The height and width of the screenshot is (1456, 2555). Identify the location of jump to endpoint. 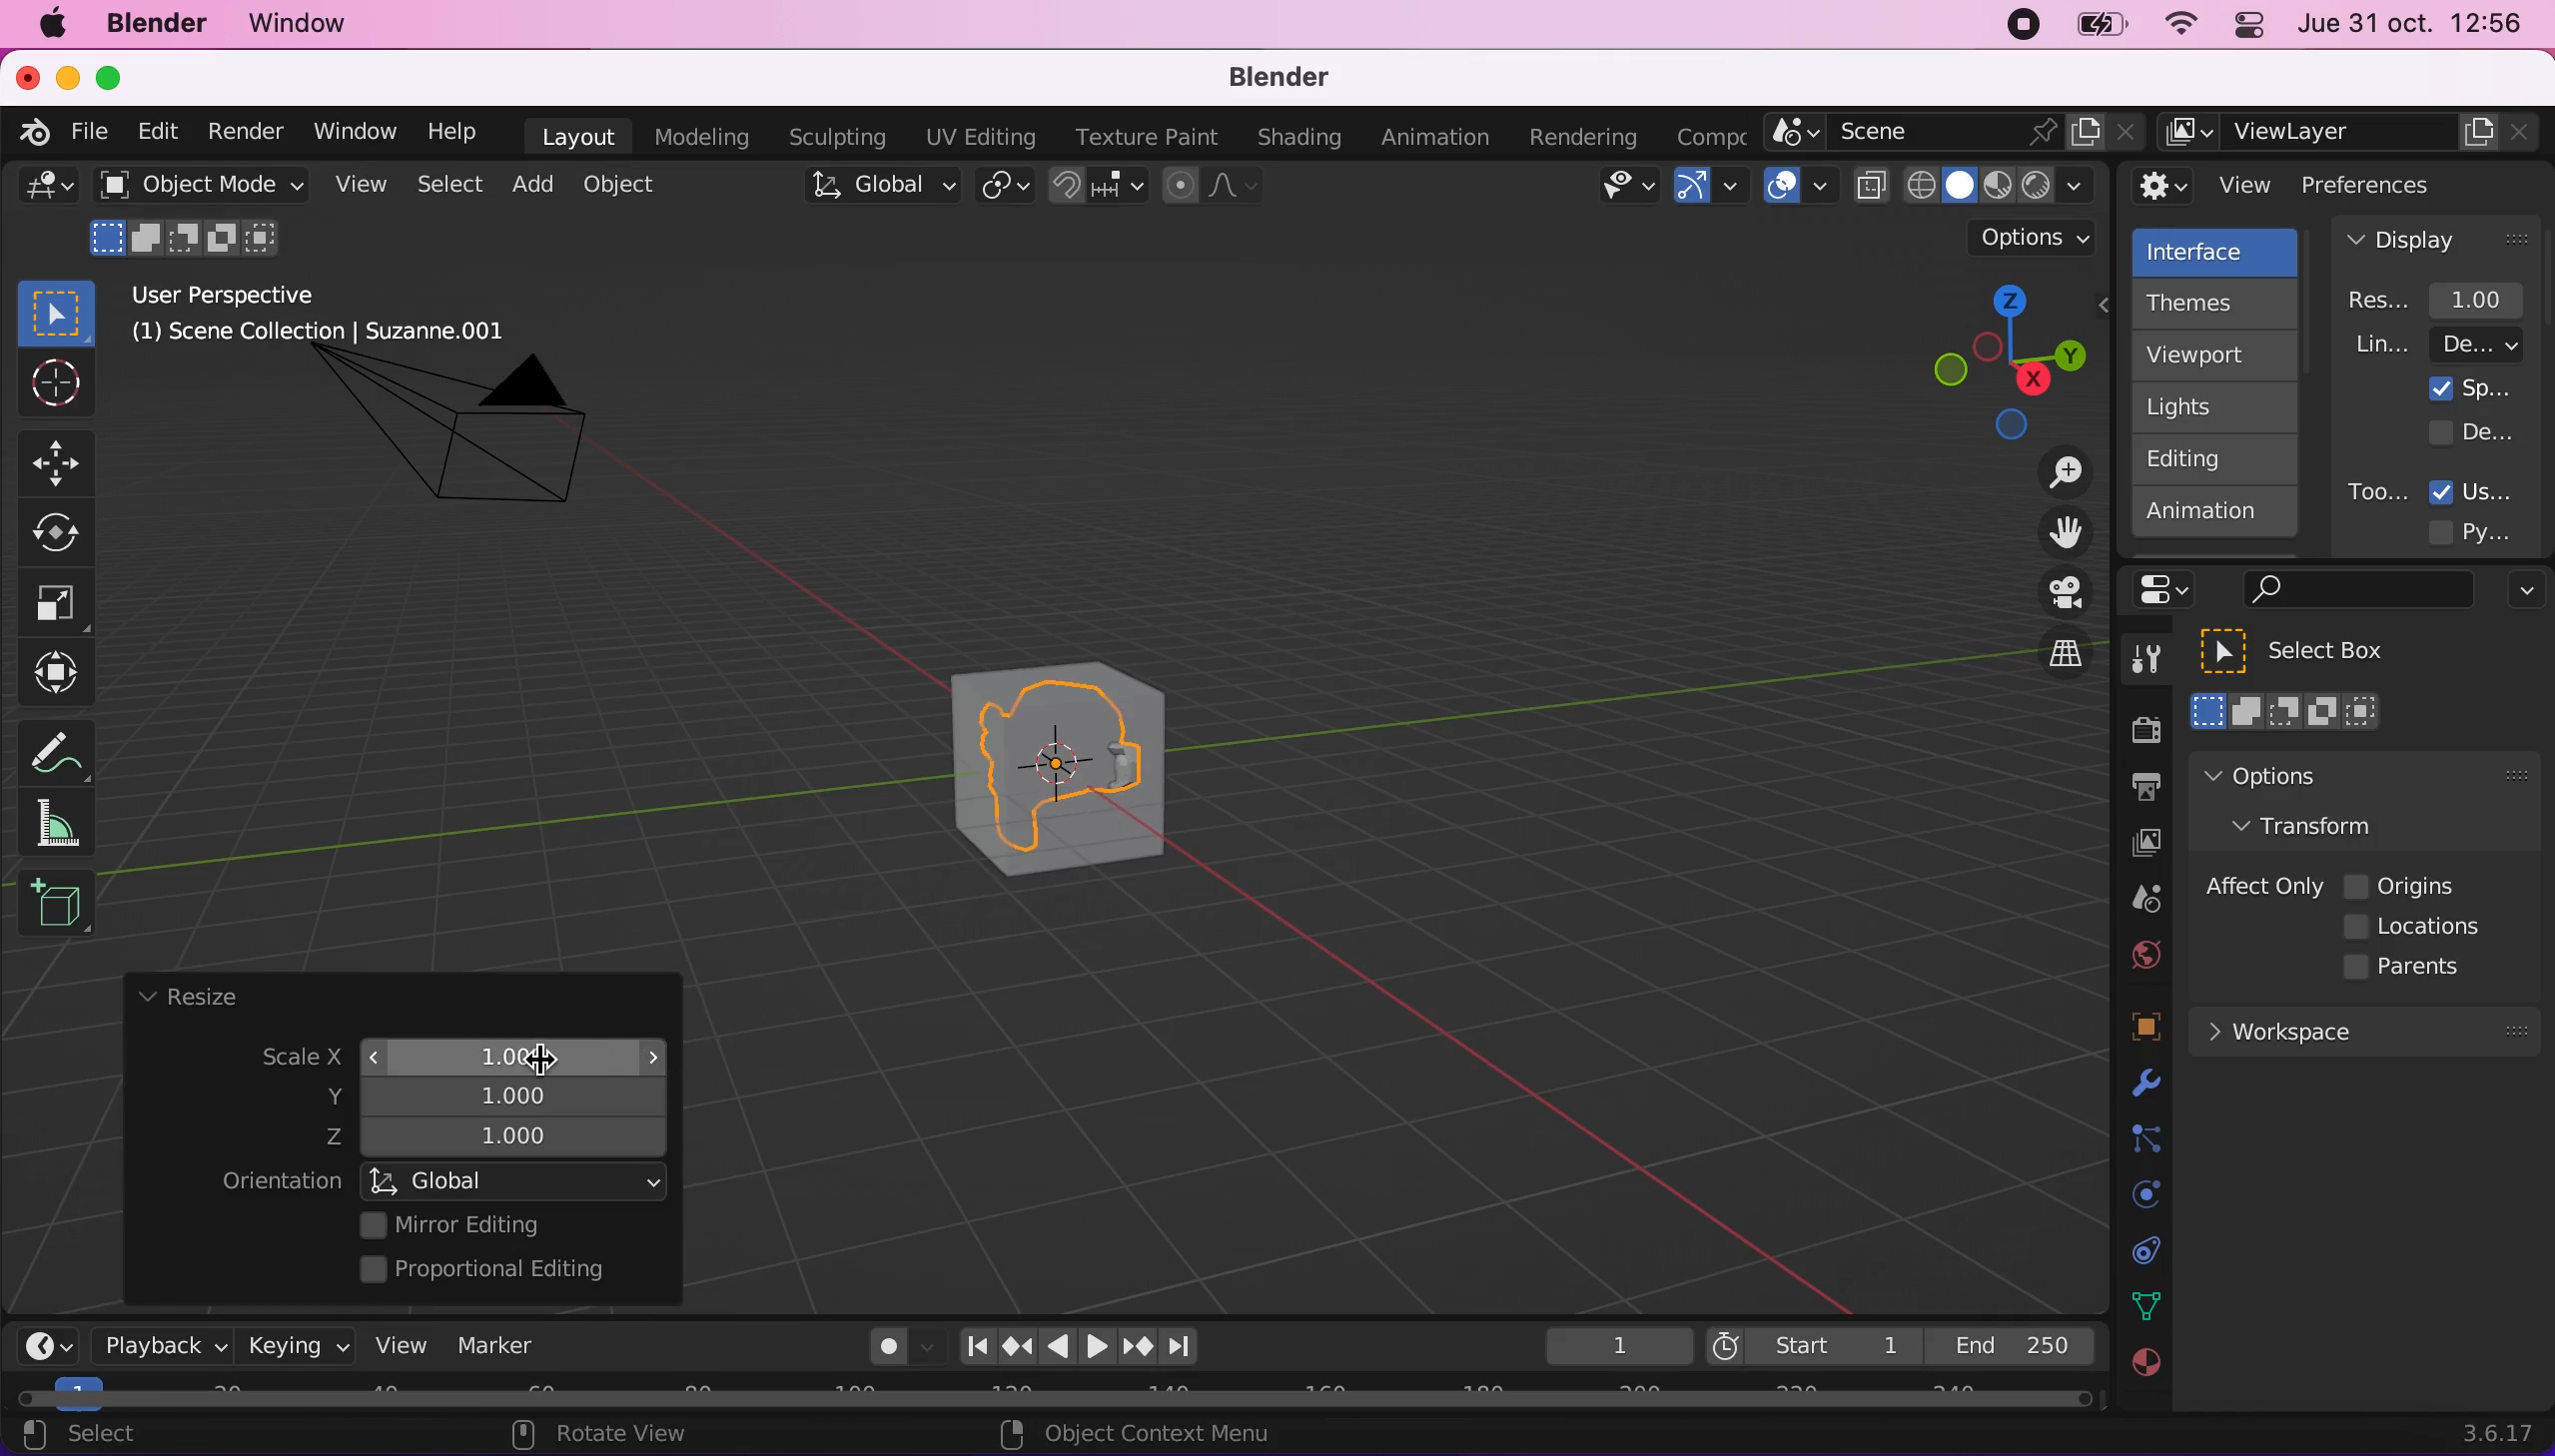
(1190, 1347).